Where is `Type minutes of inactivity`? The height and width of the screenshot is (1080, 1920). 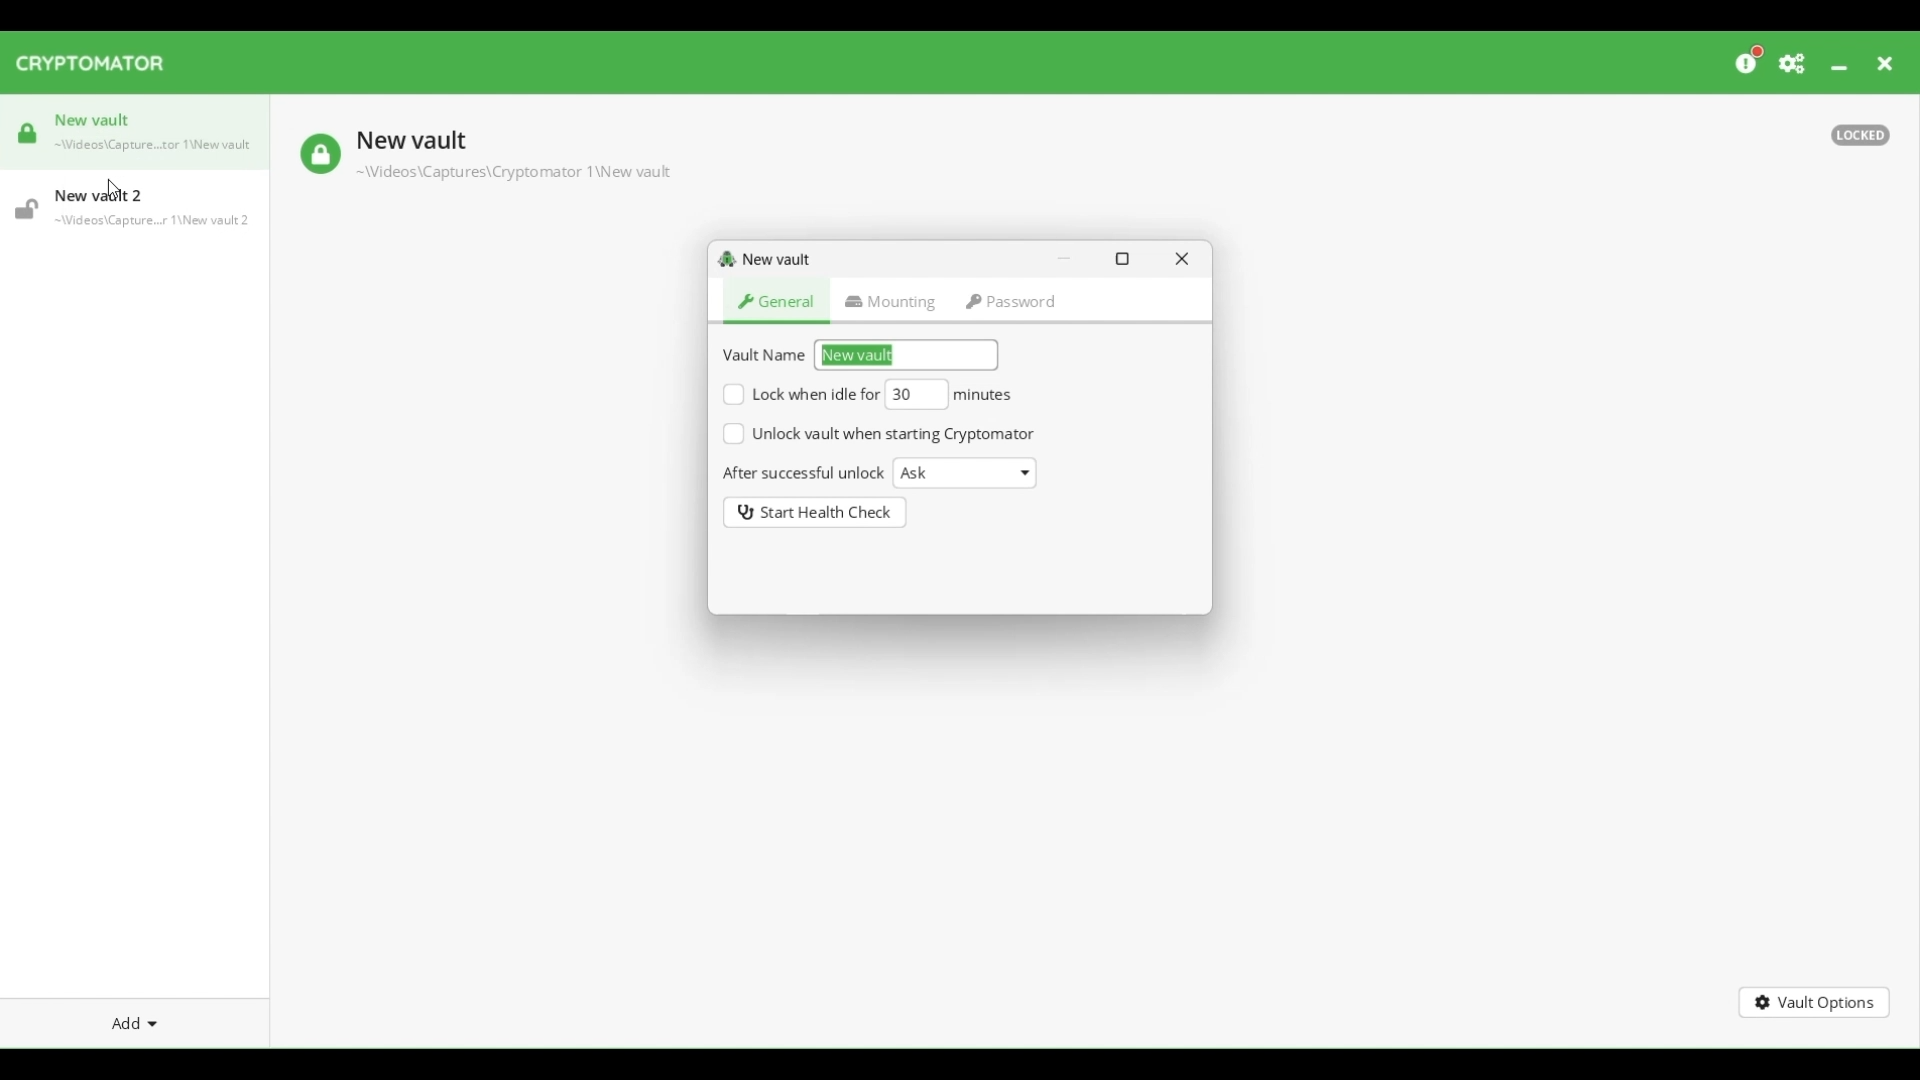 Type minutes of inactivity is located at coordinates (918, 393).